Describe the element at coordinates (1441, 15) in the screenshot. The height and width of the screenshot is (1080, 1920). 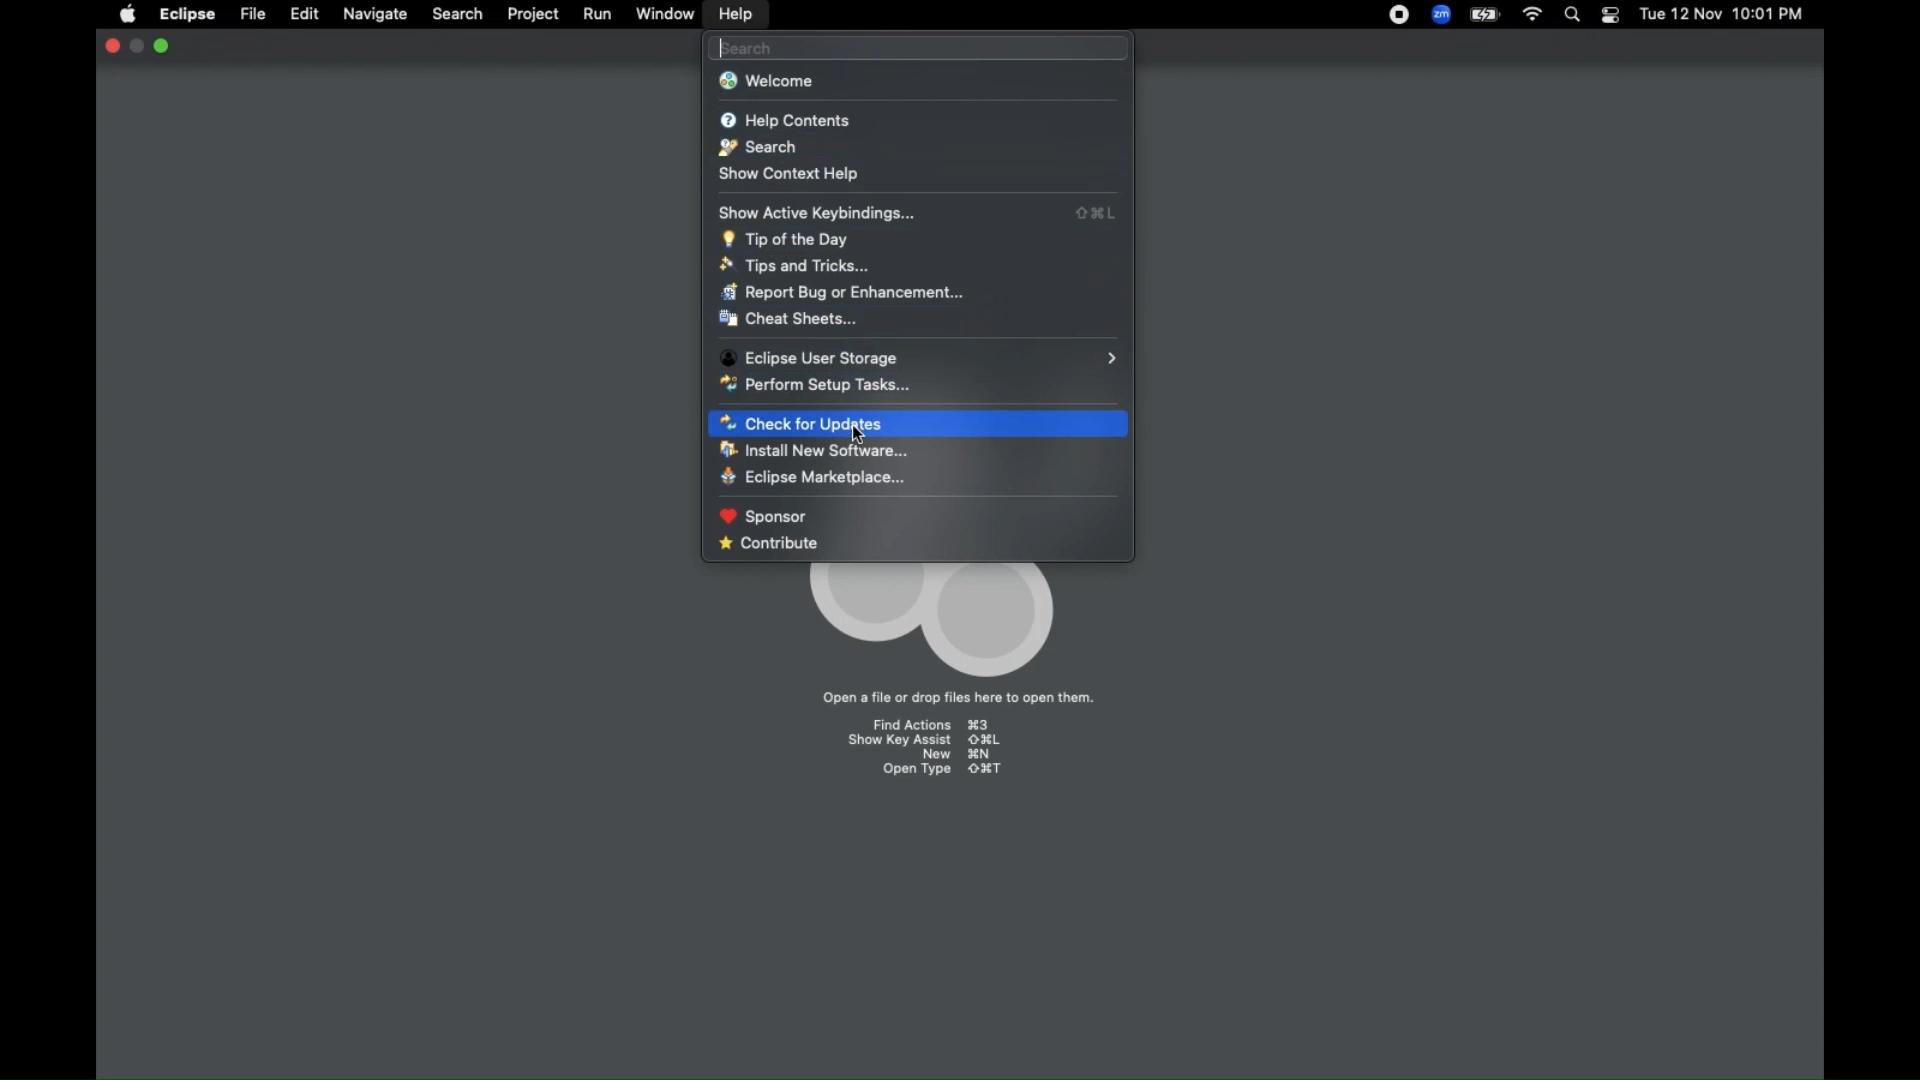
I see `Zoom Desktop Icon` at that location.